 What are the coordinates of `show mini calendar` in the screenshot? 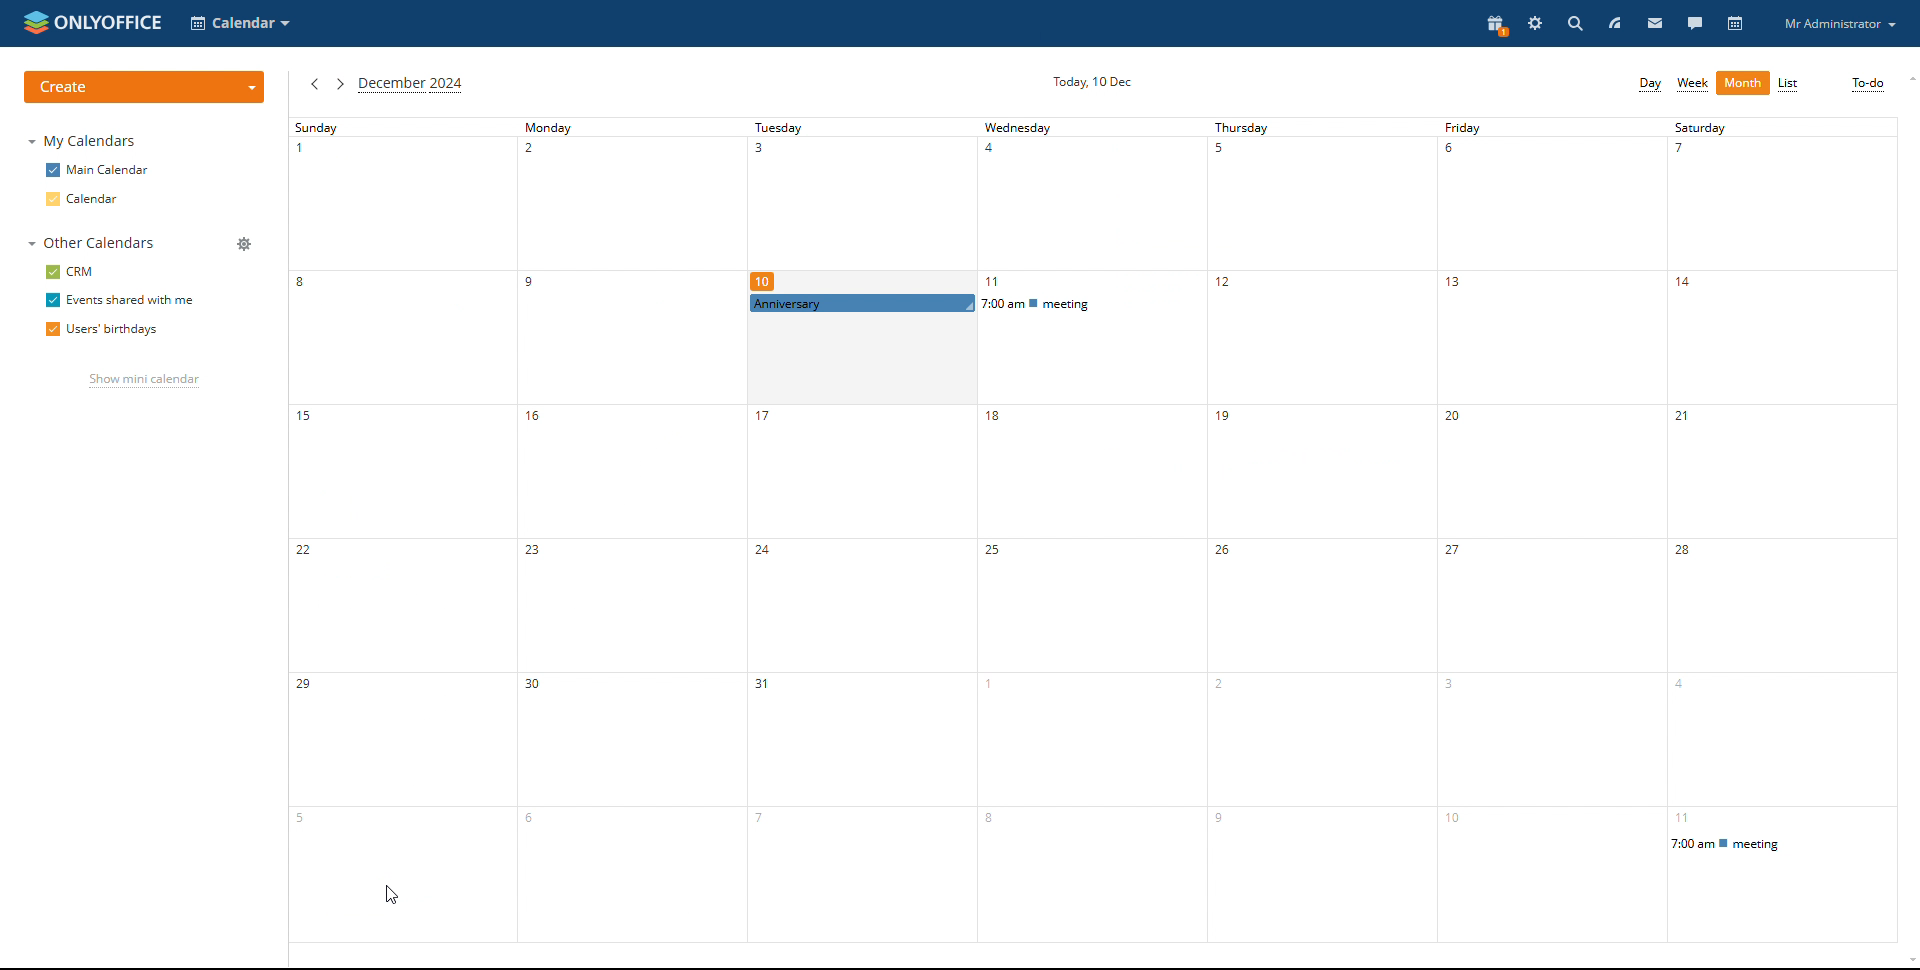 It's located at (144, 382).